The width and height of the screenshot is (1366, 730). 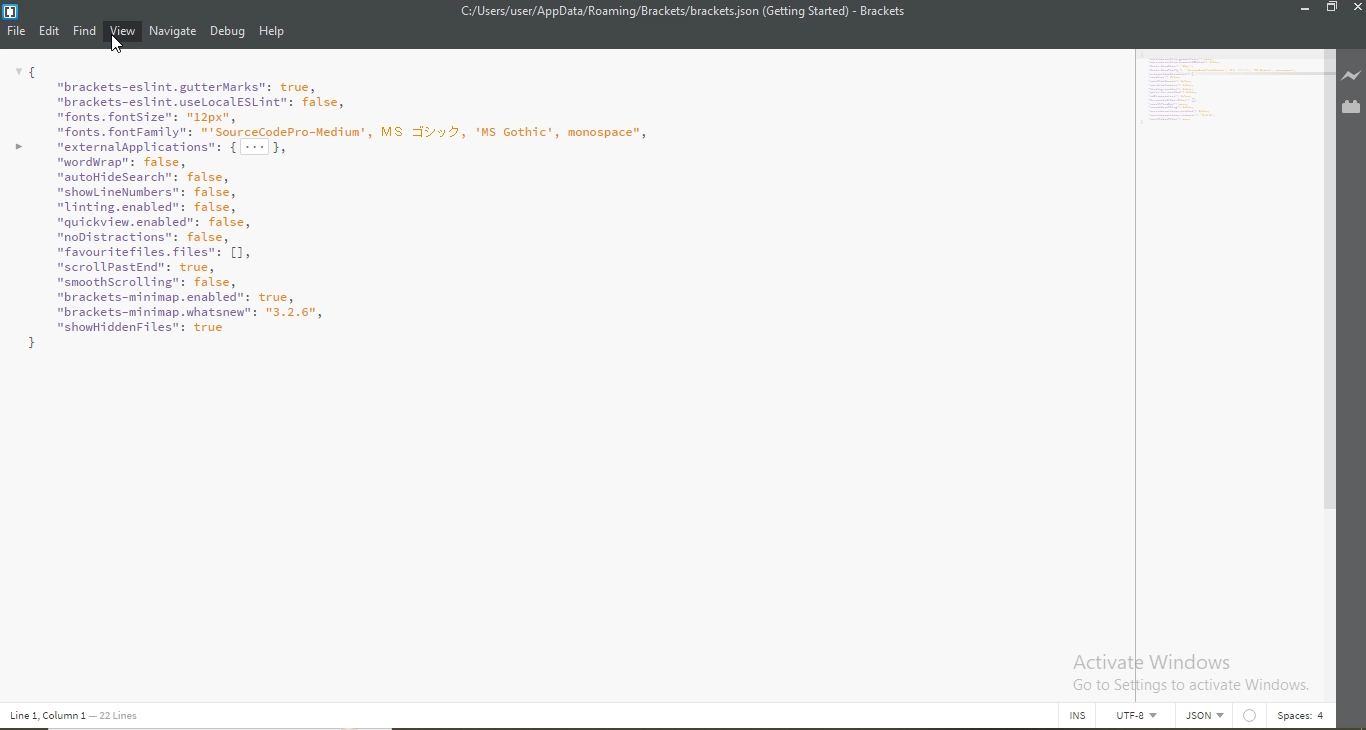 What do you see at coordinates (1208, 716) in the screenshot?
I see `json` at bounding box center [1208, 716].